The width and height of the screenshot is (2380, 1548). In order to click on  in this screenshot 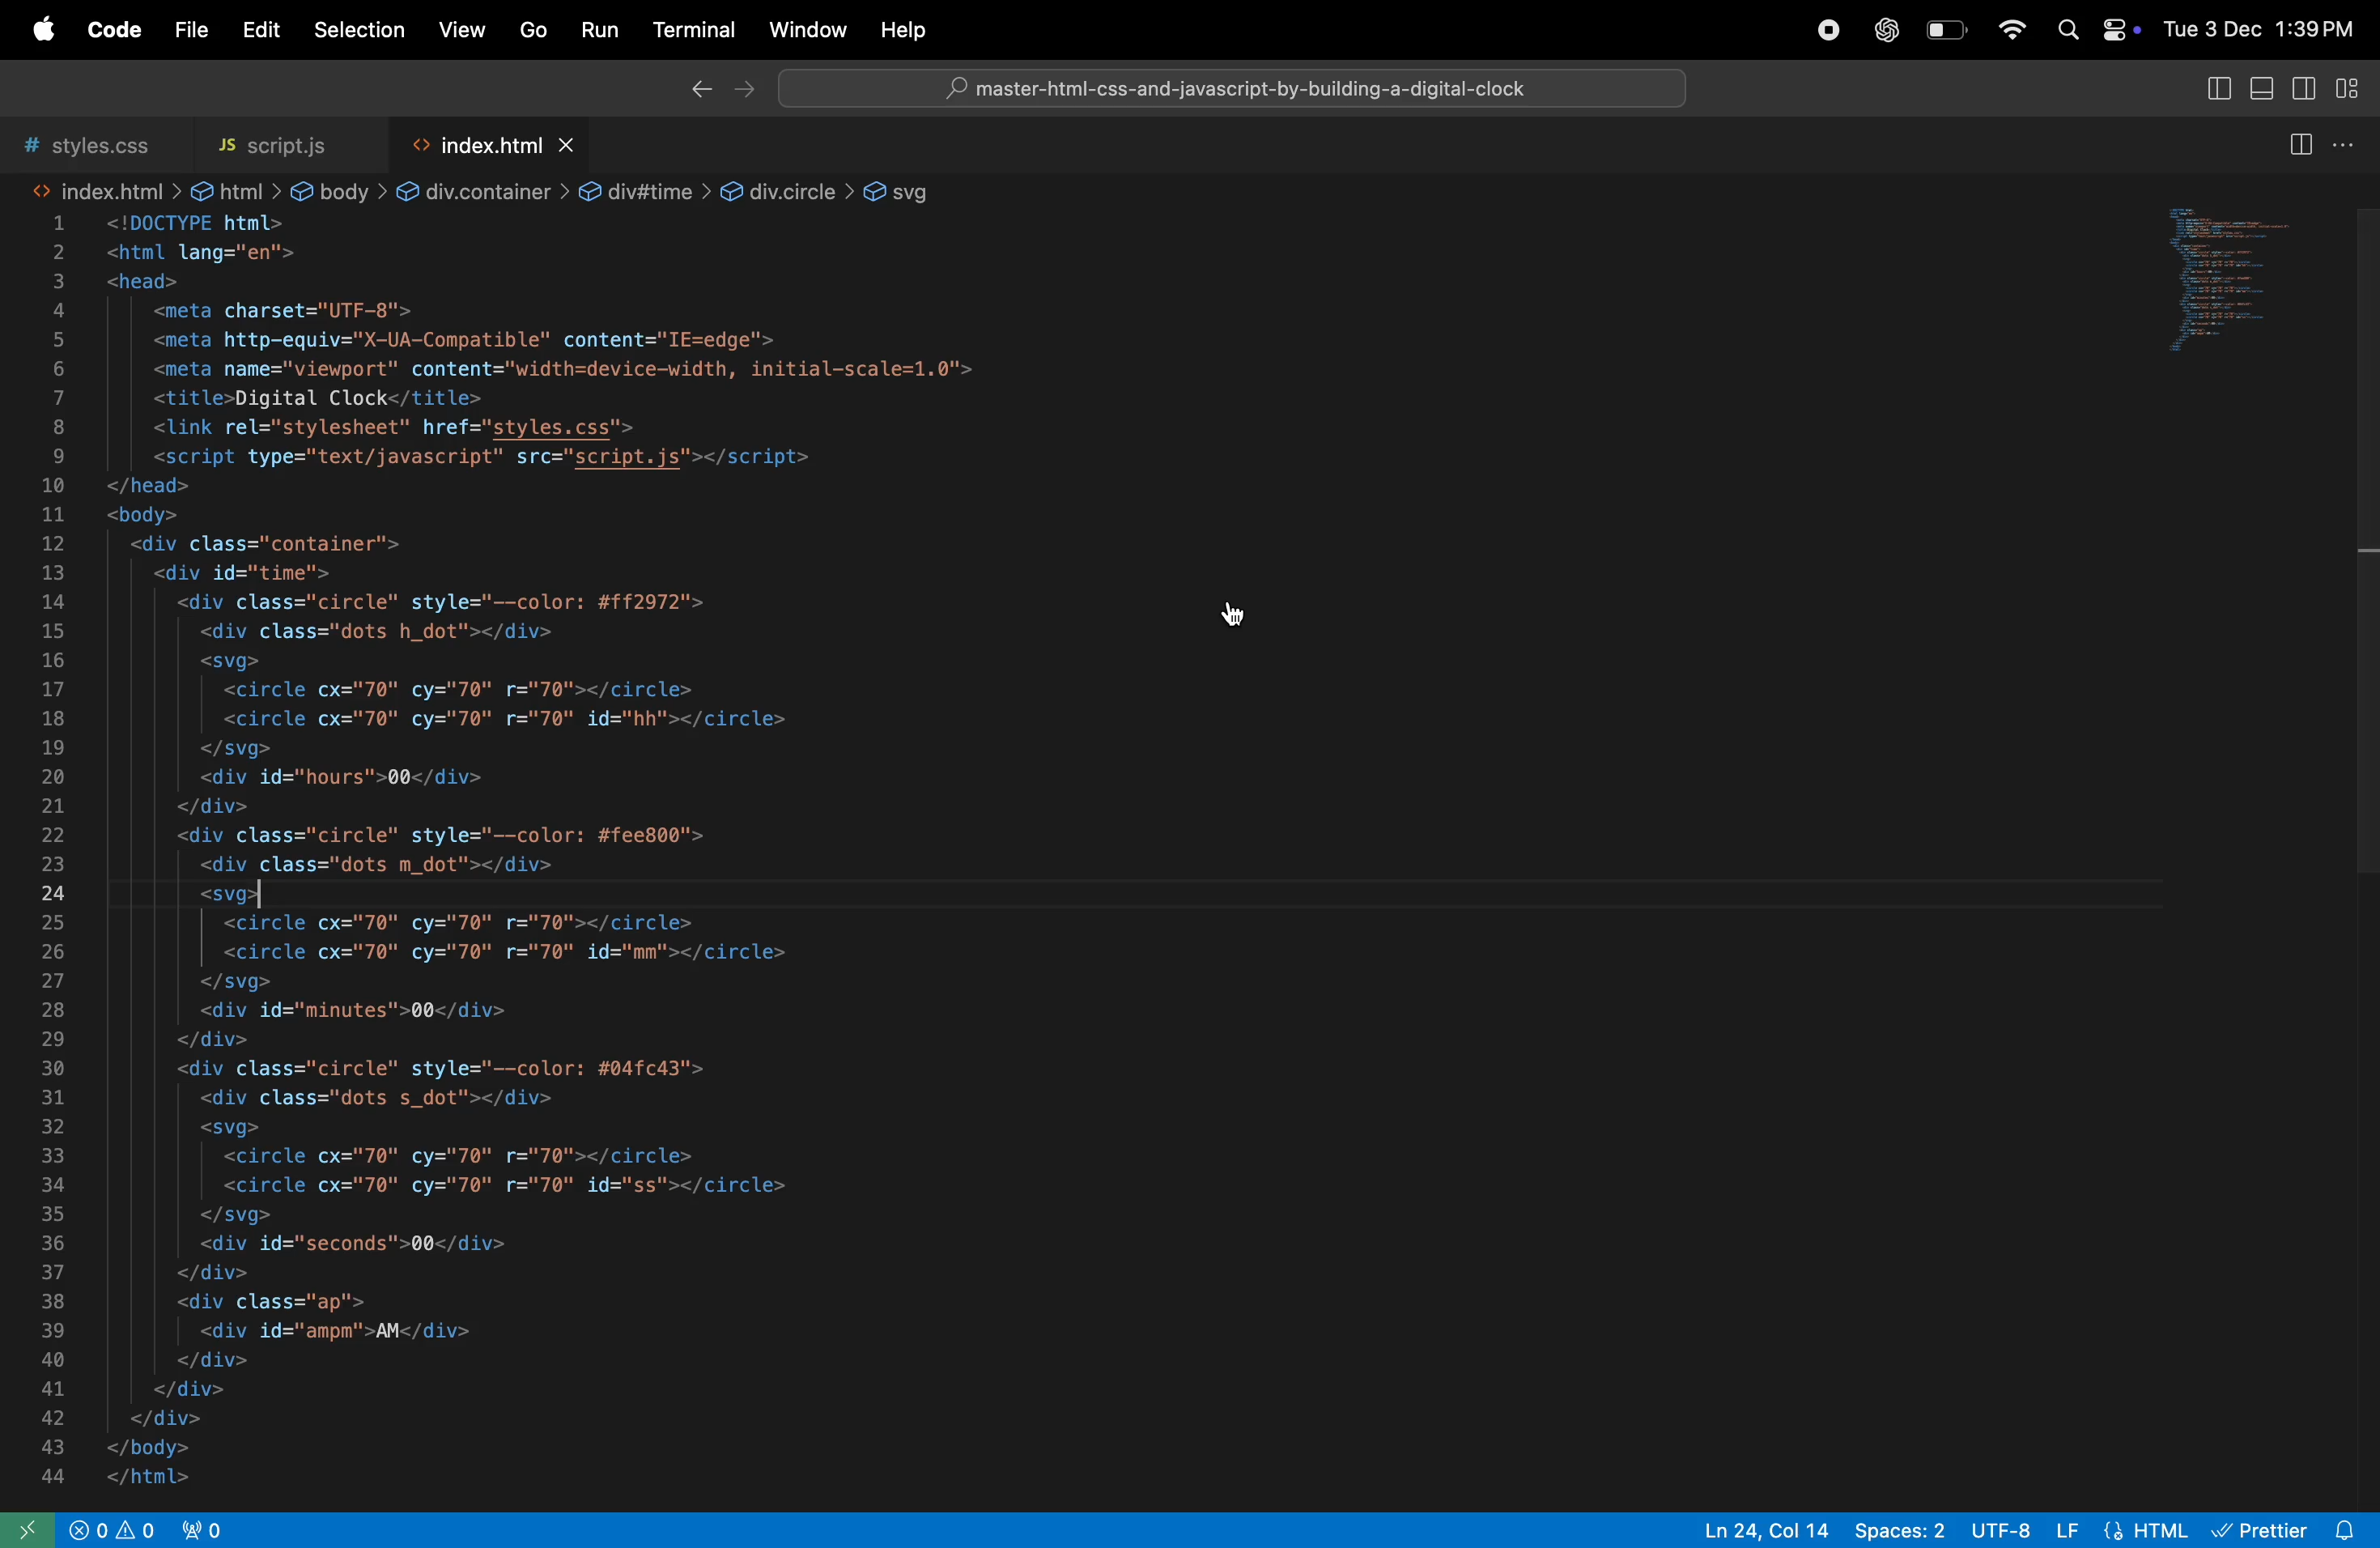, I will do `click(485, 136)`.